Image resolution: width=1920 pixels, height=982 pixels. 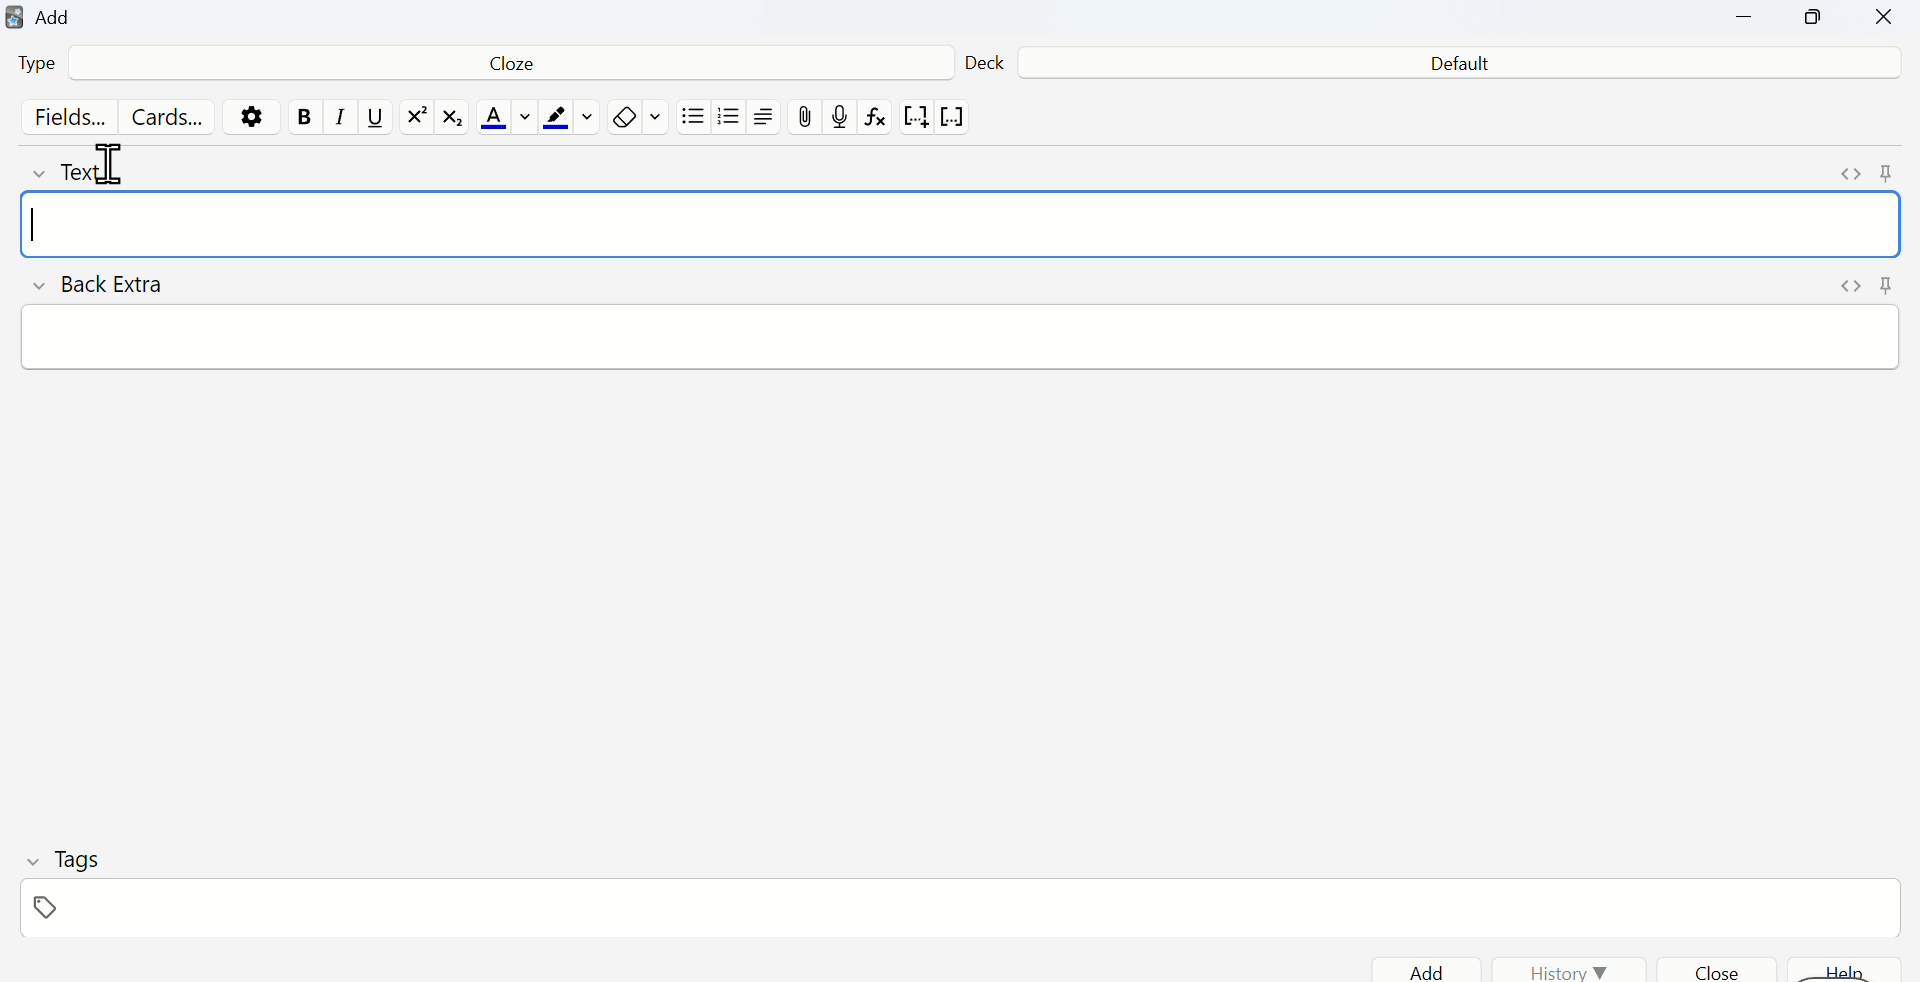 I want to click on Bold, so click(x=304, y=117).